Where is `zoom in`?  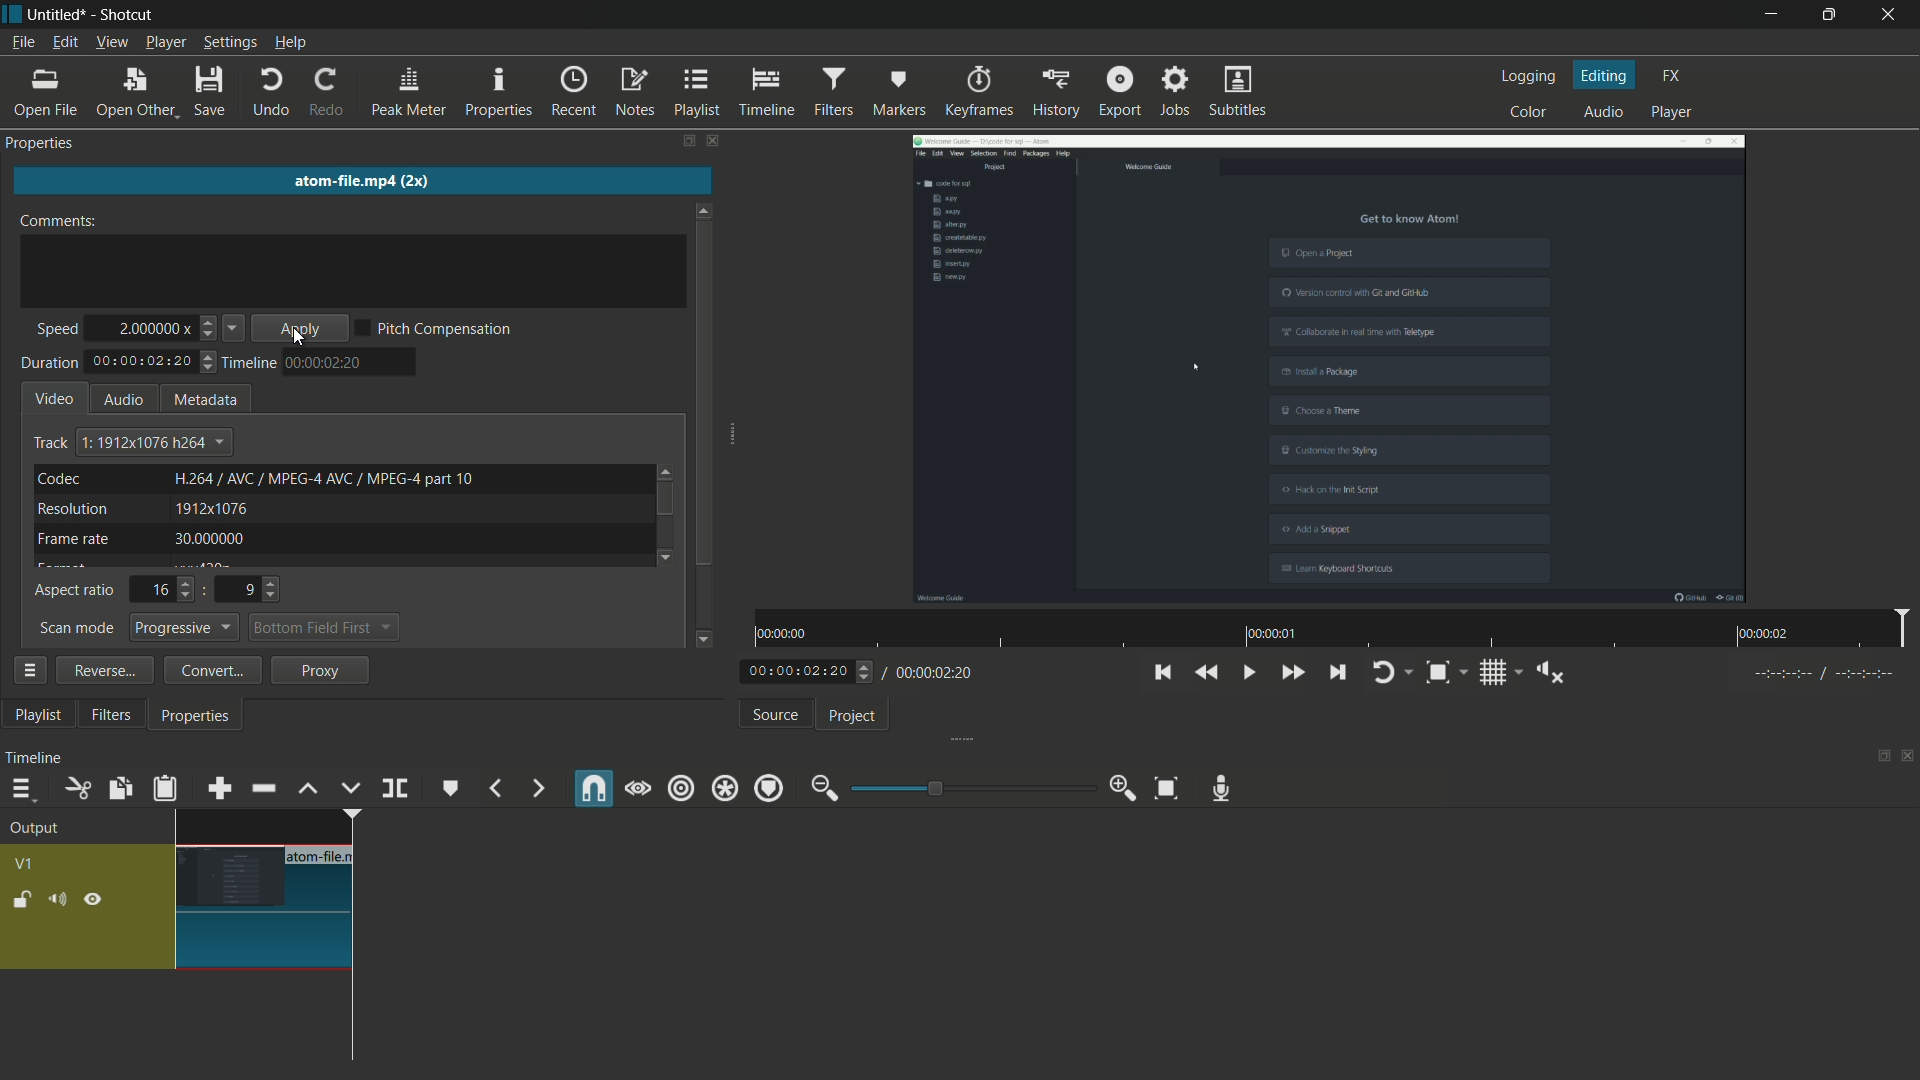
zoom in is located at coordinates (1125, 787).